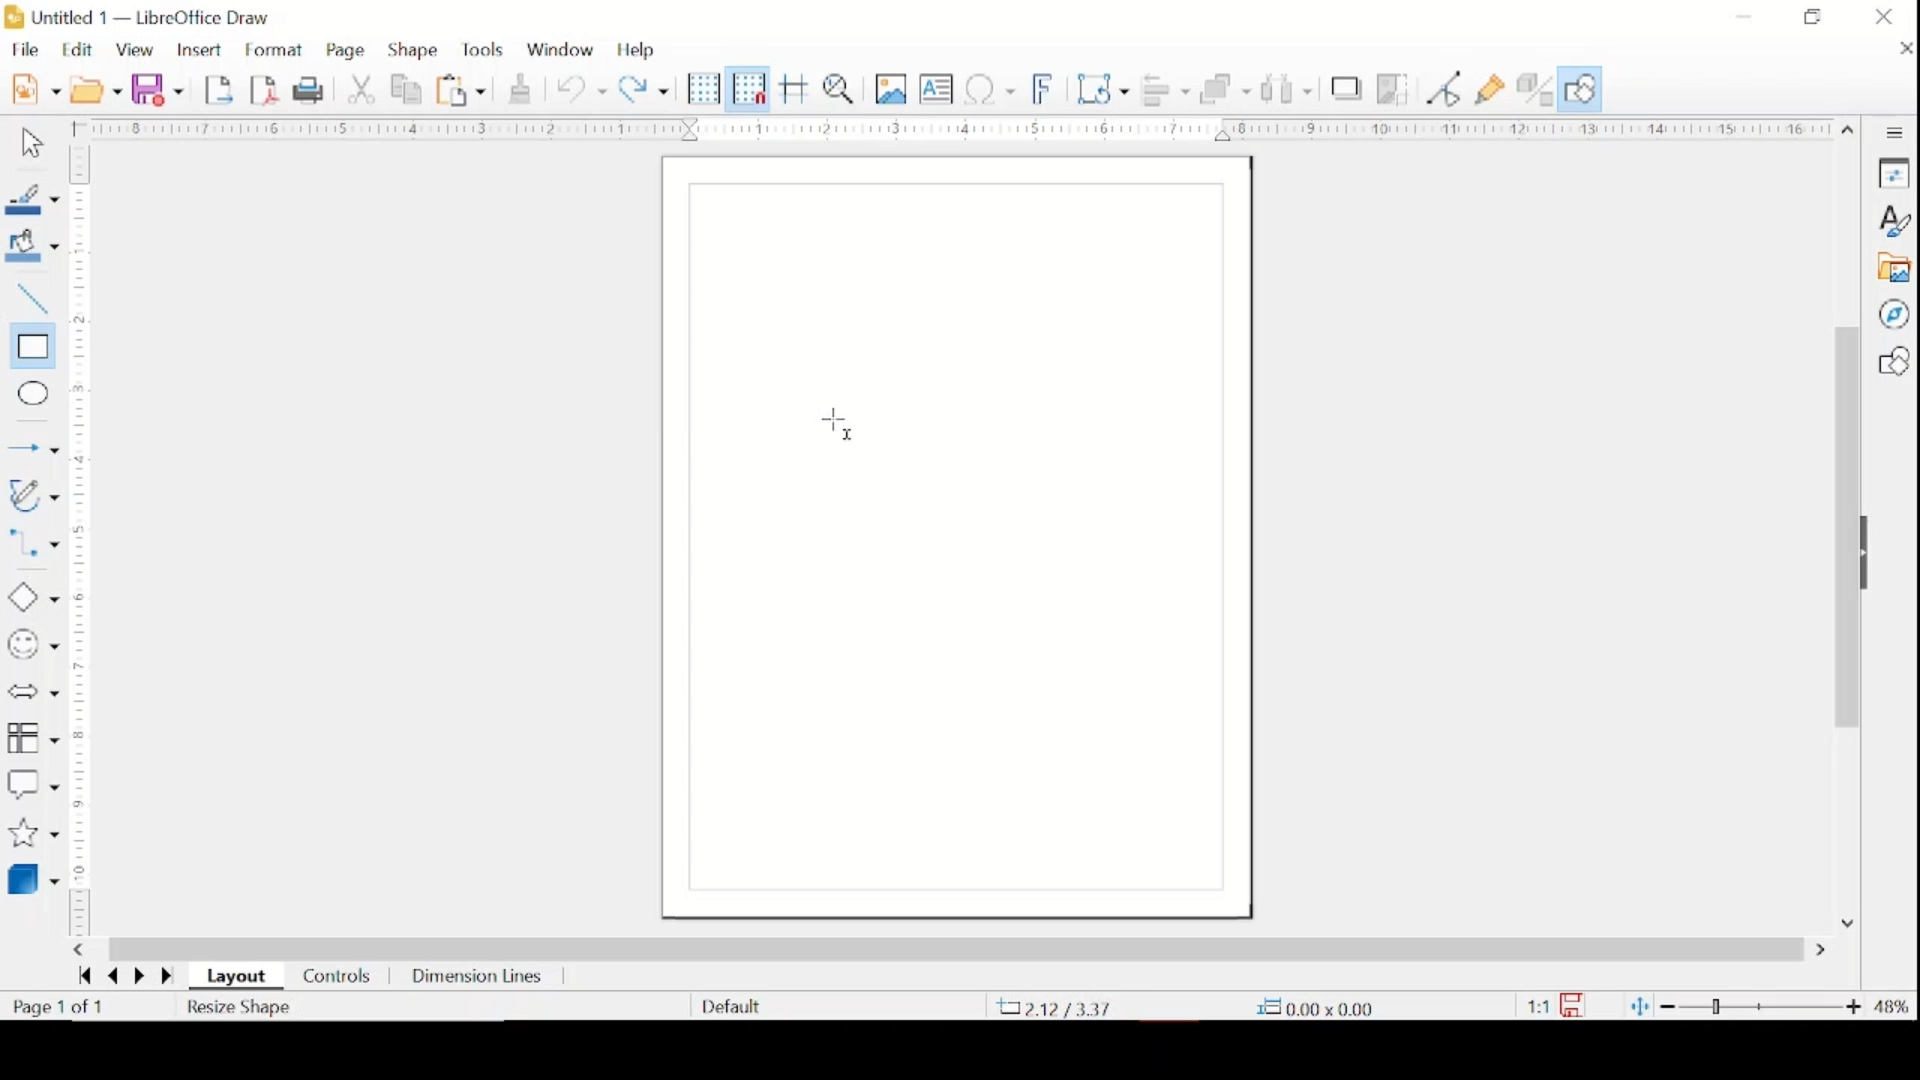  What do you see at coordinates (32, 693) in the screenshot?
I see `insert block arrow` at bounding box center [32, 693].